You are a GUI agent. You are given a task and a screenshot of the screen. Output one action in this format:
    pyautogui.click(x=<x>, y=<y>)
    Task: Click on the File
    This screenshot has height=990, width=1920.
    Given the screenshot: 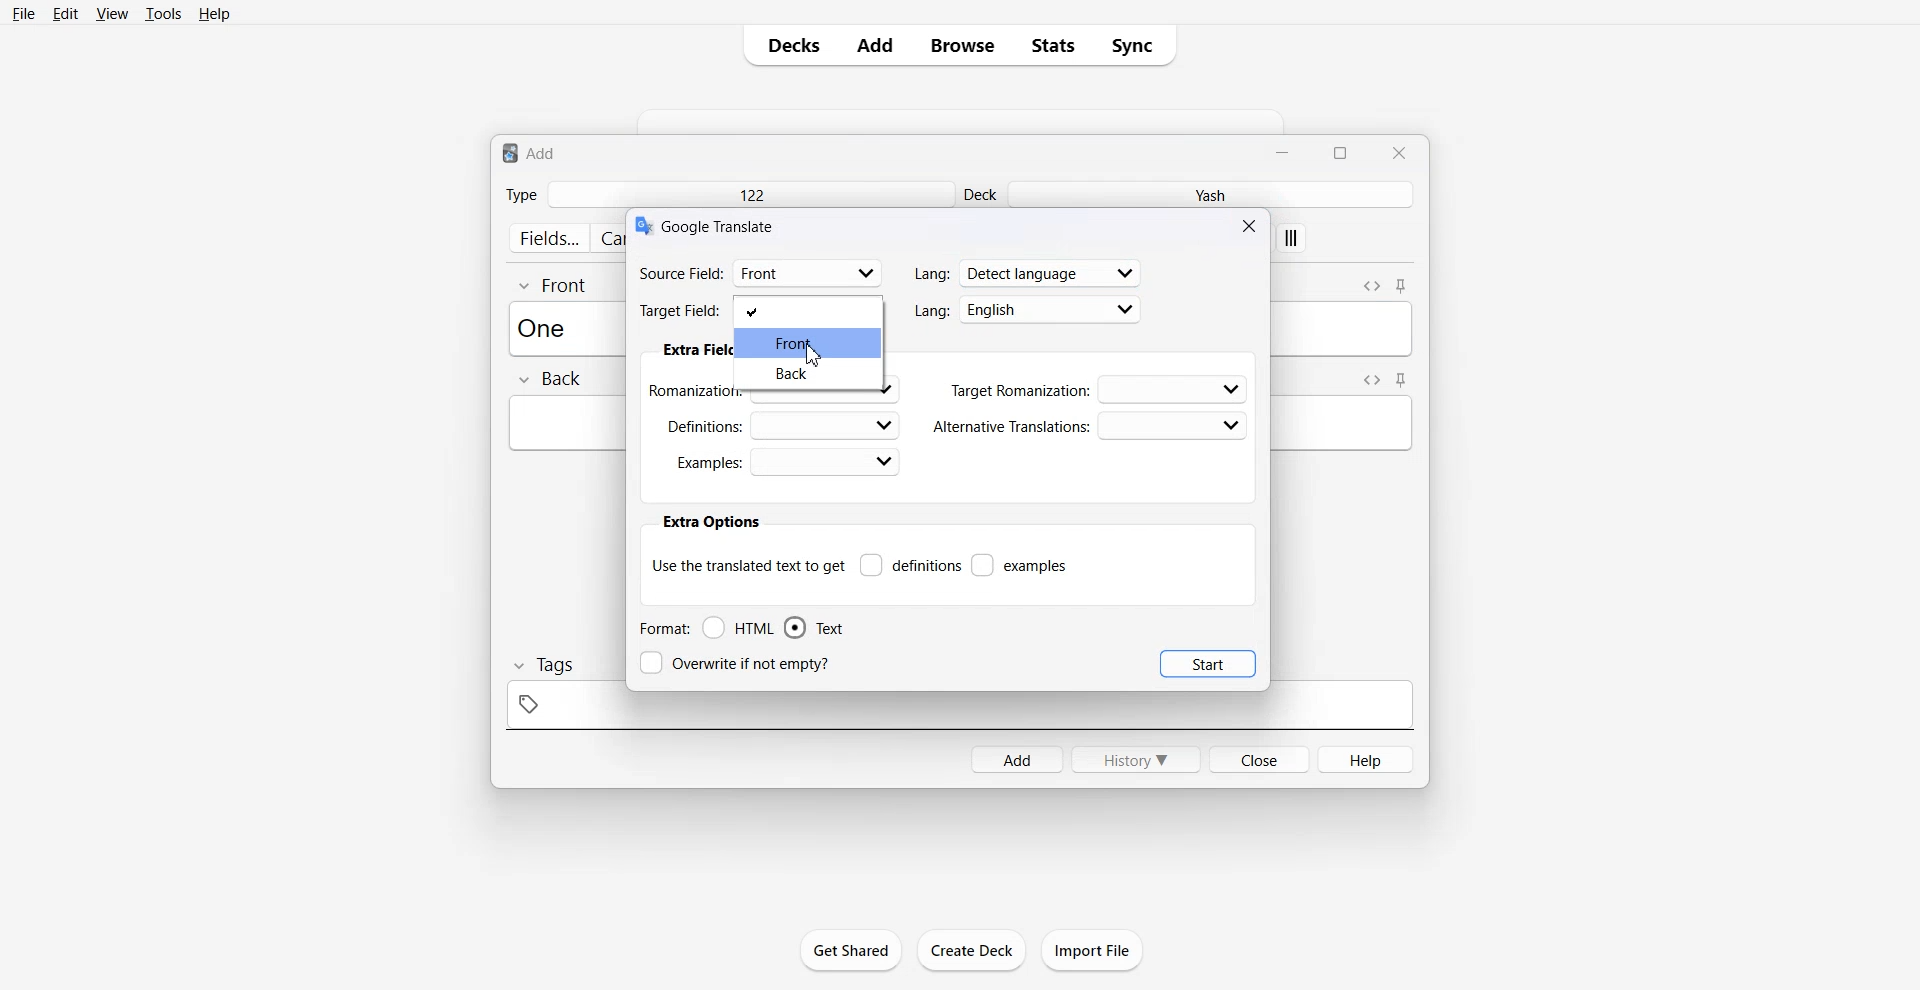 What is the action you would take?
    pyautogui.click(x=25, y=13)
    